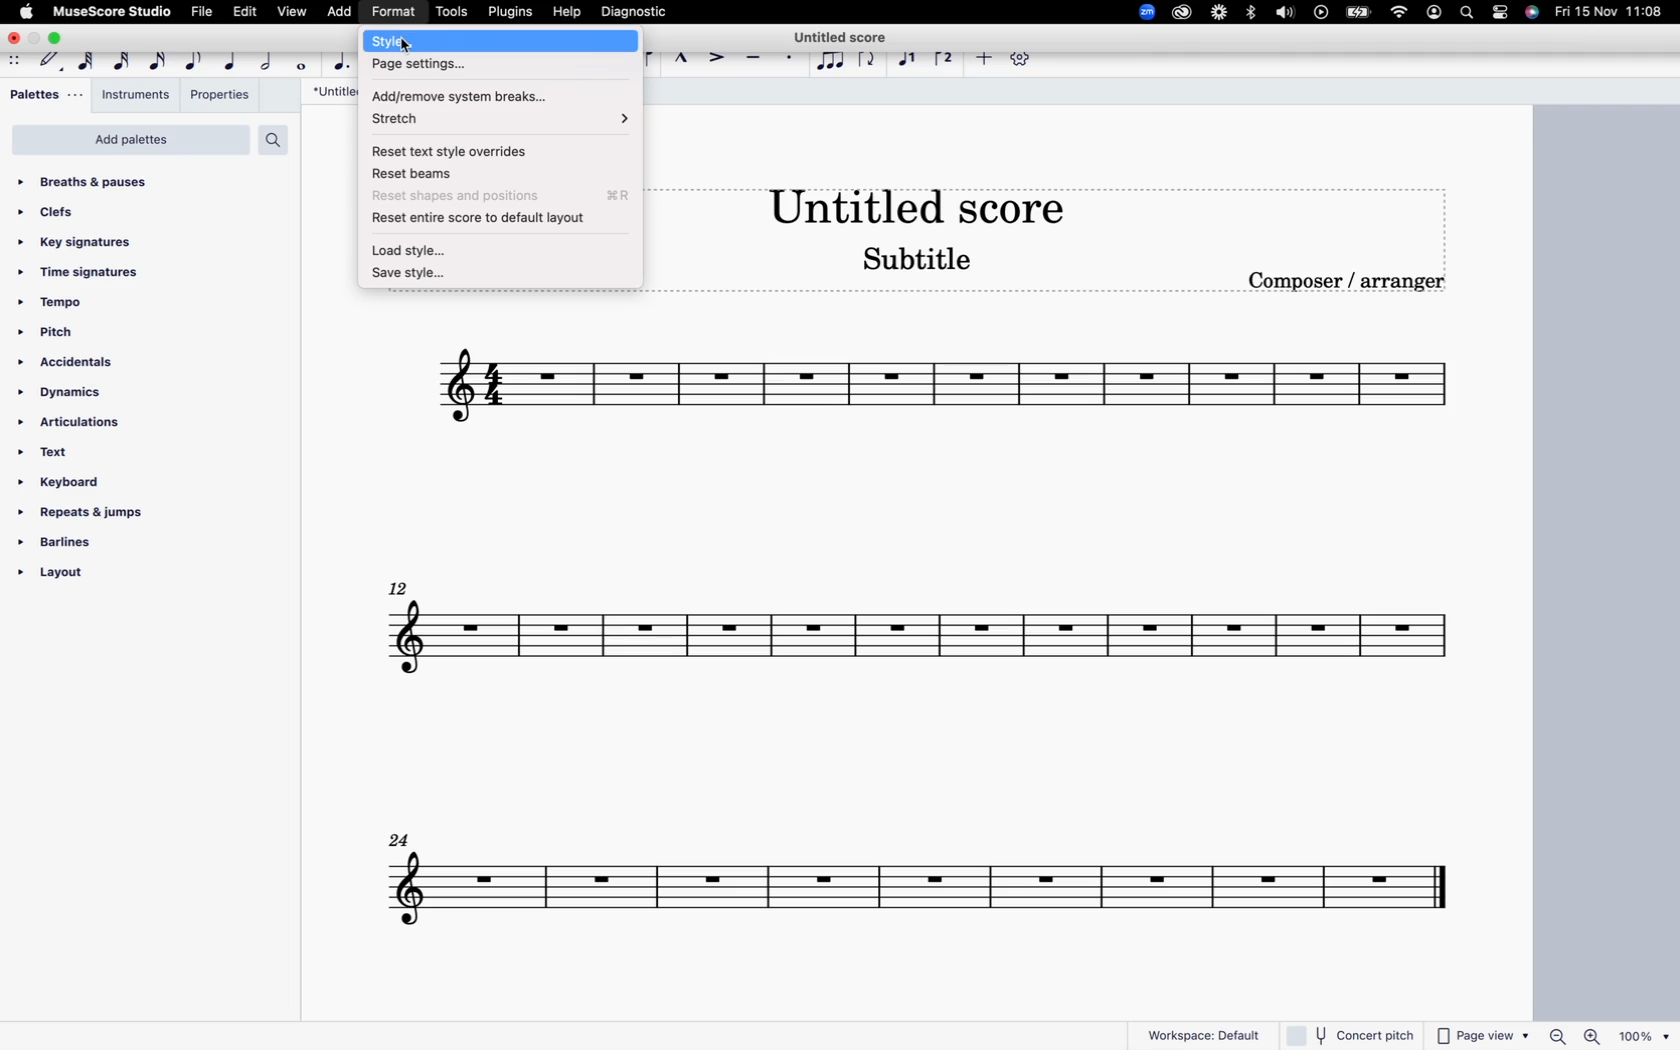  I want to click on voice 1, so click(909, 59).